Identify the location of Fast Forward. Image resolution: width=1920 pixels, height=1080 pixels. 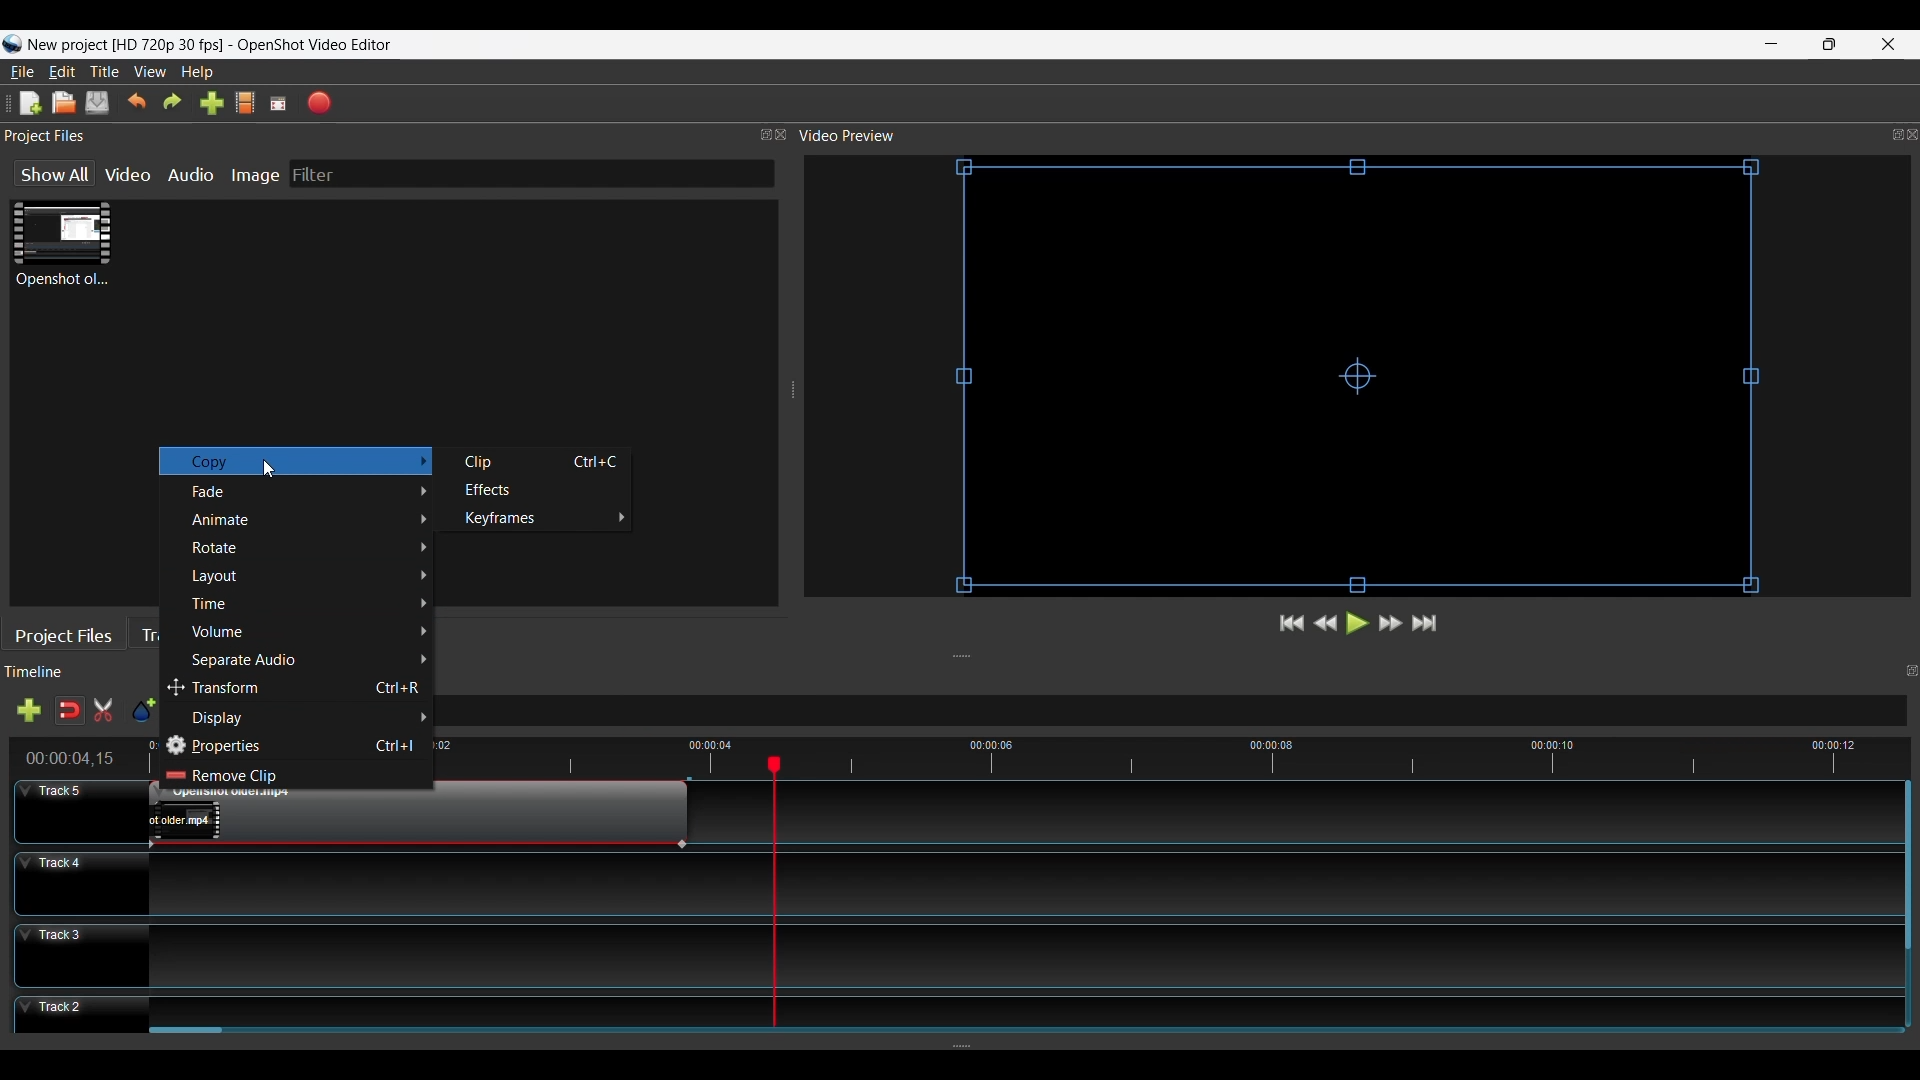
(1391, 623).